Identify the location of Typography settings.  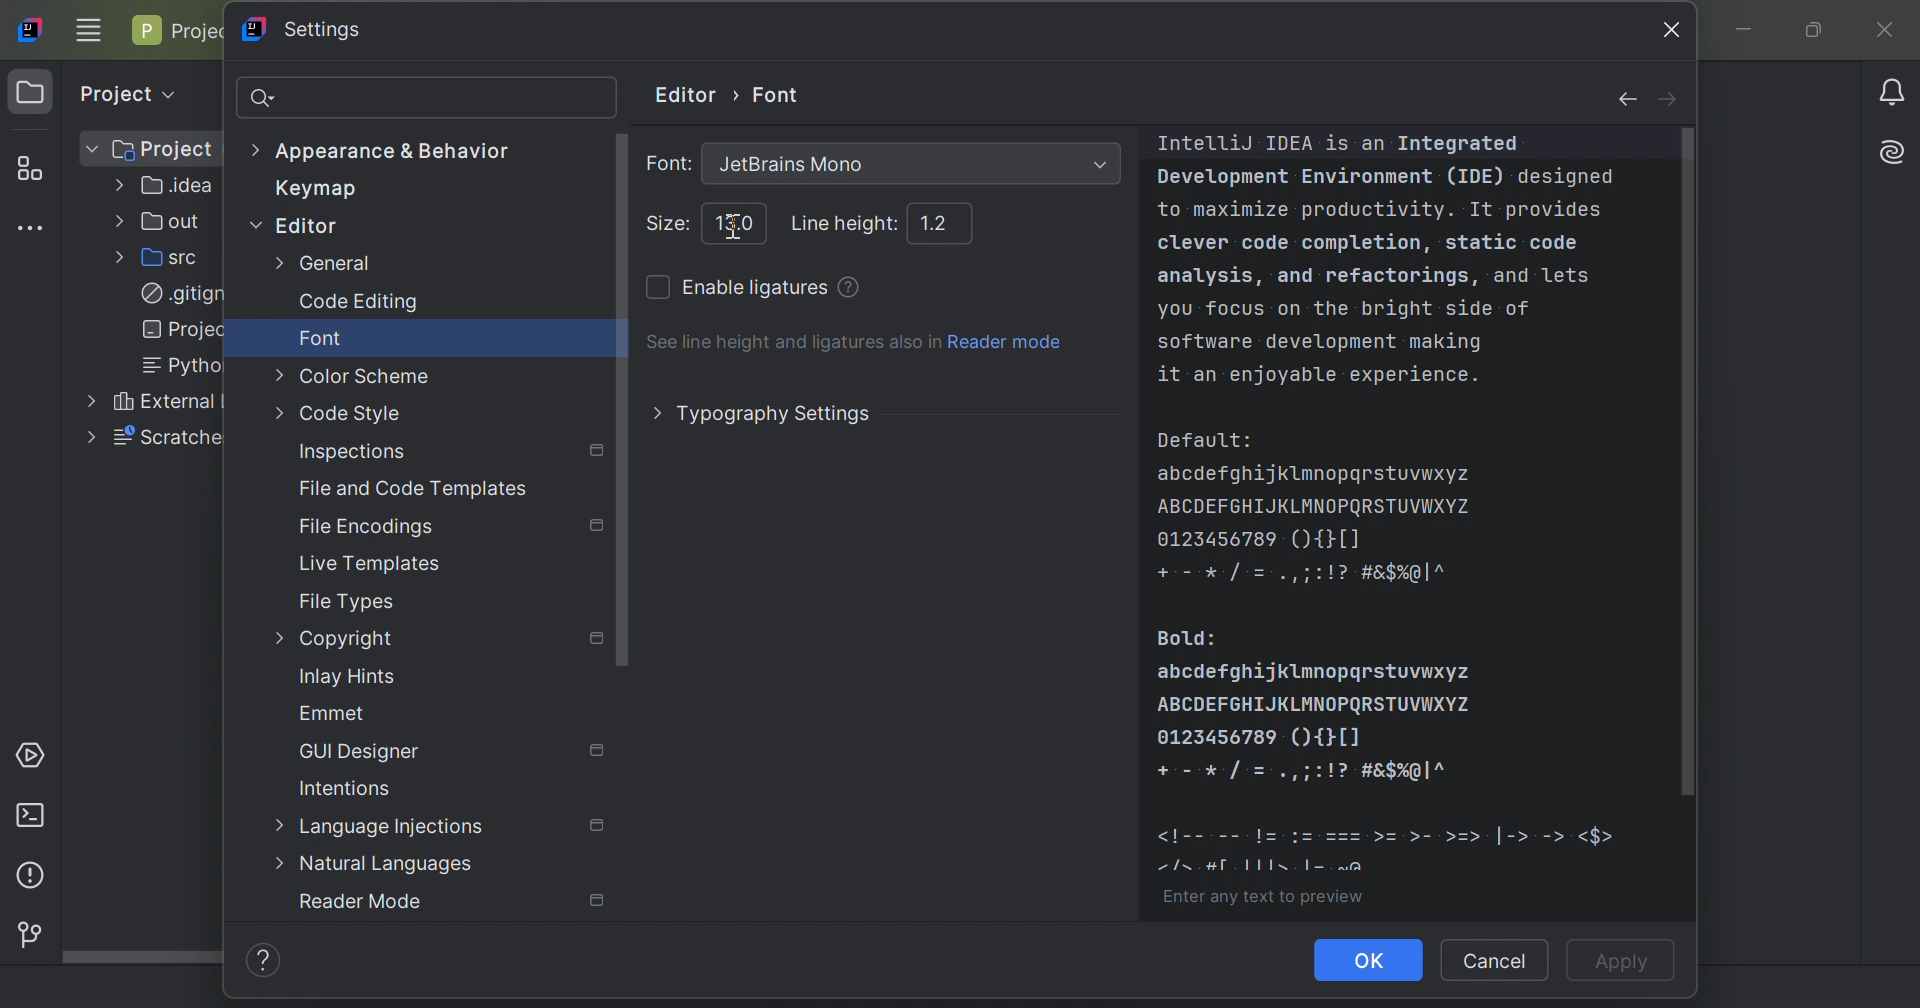
(765, 413).